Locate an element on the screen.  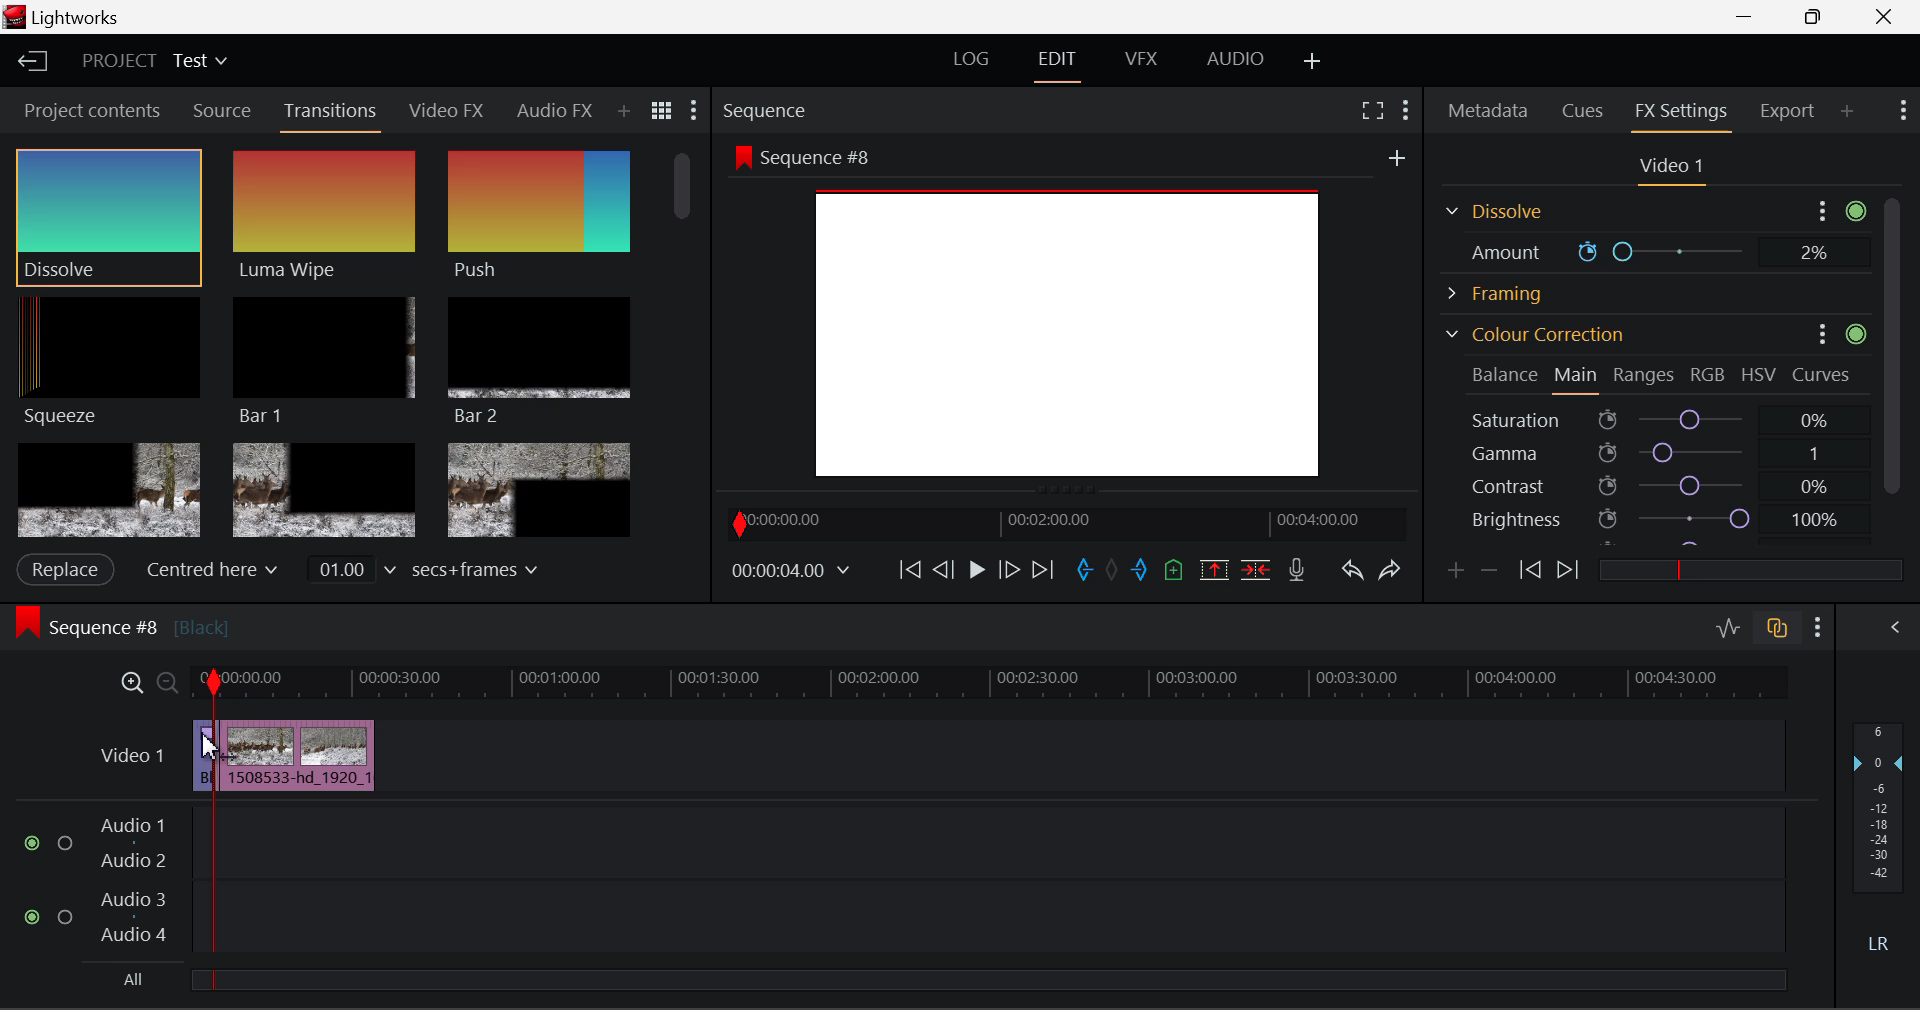
Curves is located at coordinates (1824, 375).